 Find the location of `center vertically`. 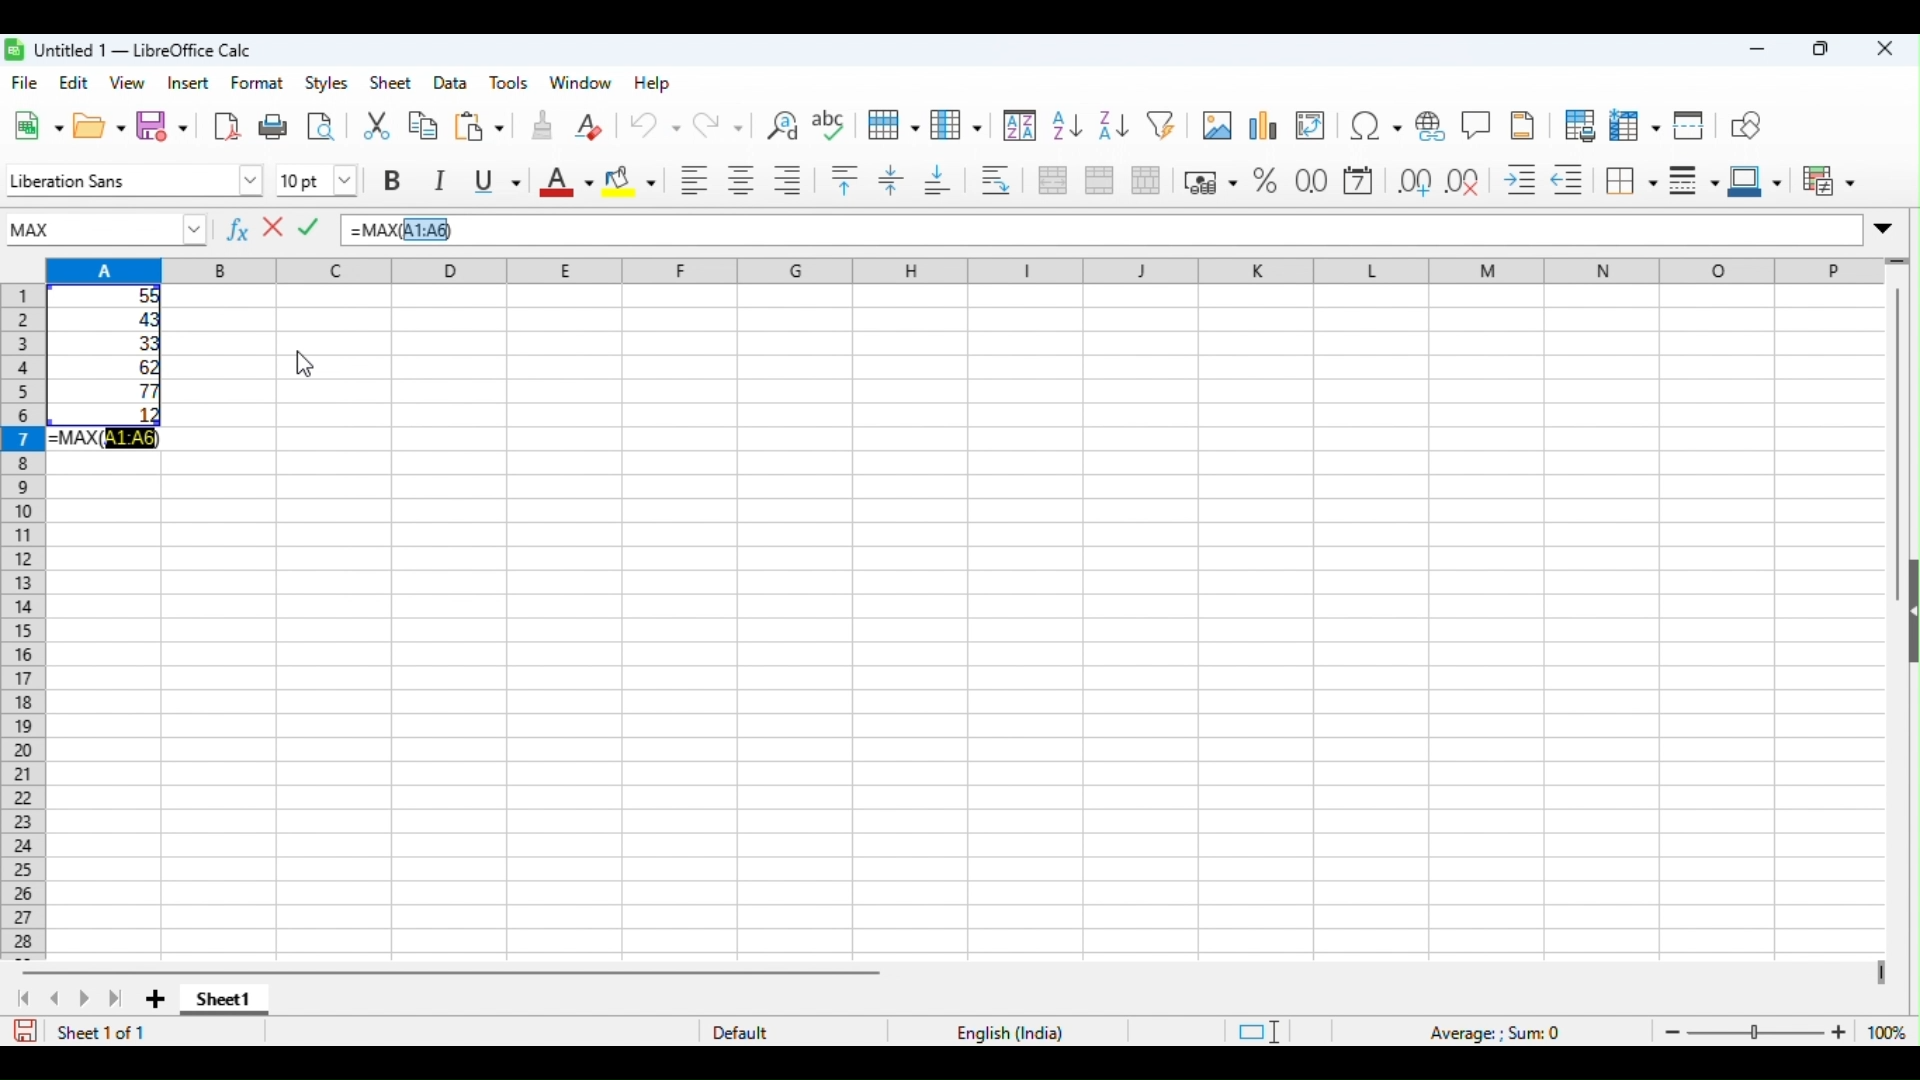

center vertically is located at coordinates (889, 179).